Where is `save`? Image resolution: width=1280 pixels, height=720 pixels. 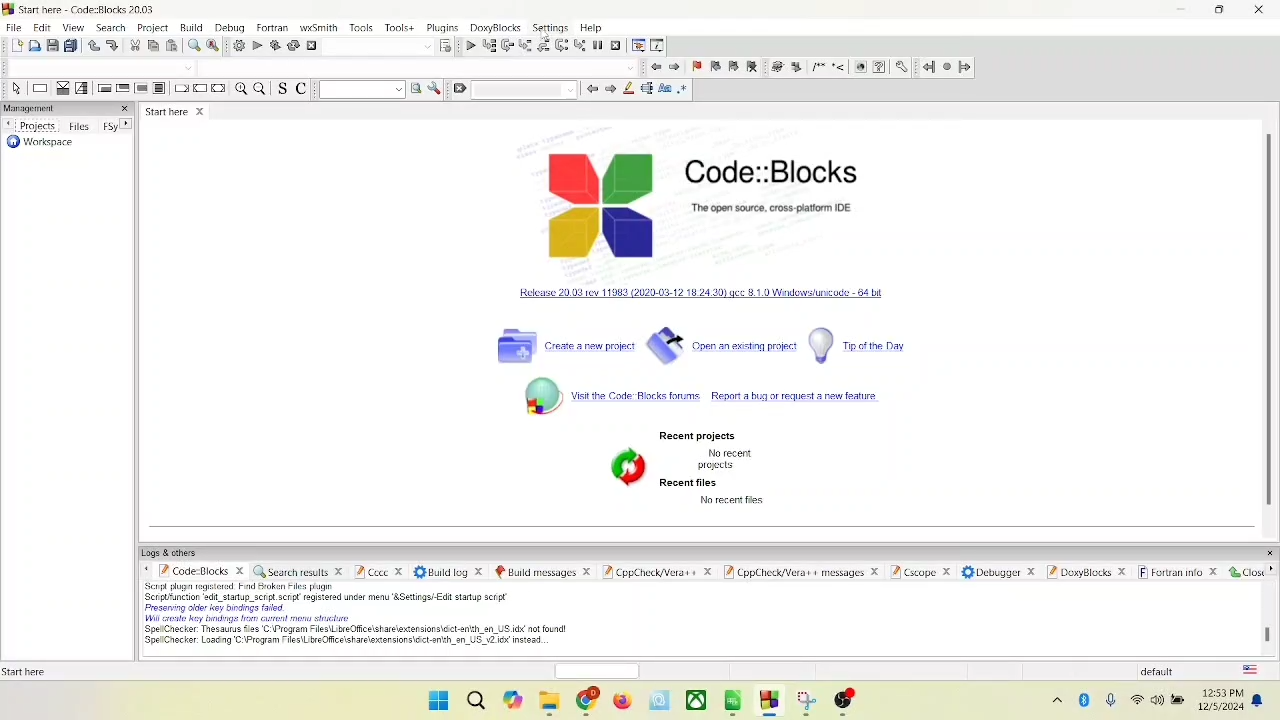 save is located at coordinates (51, 45).